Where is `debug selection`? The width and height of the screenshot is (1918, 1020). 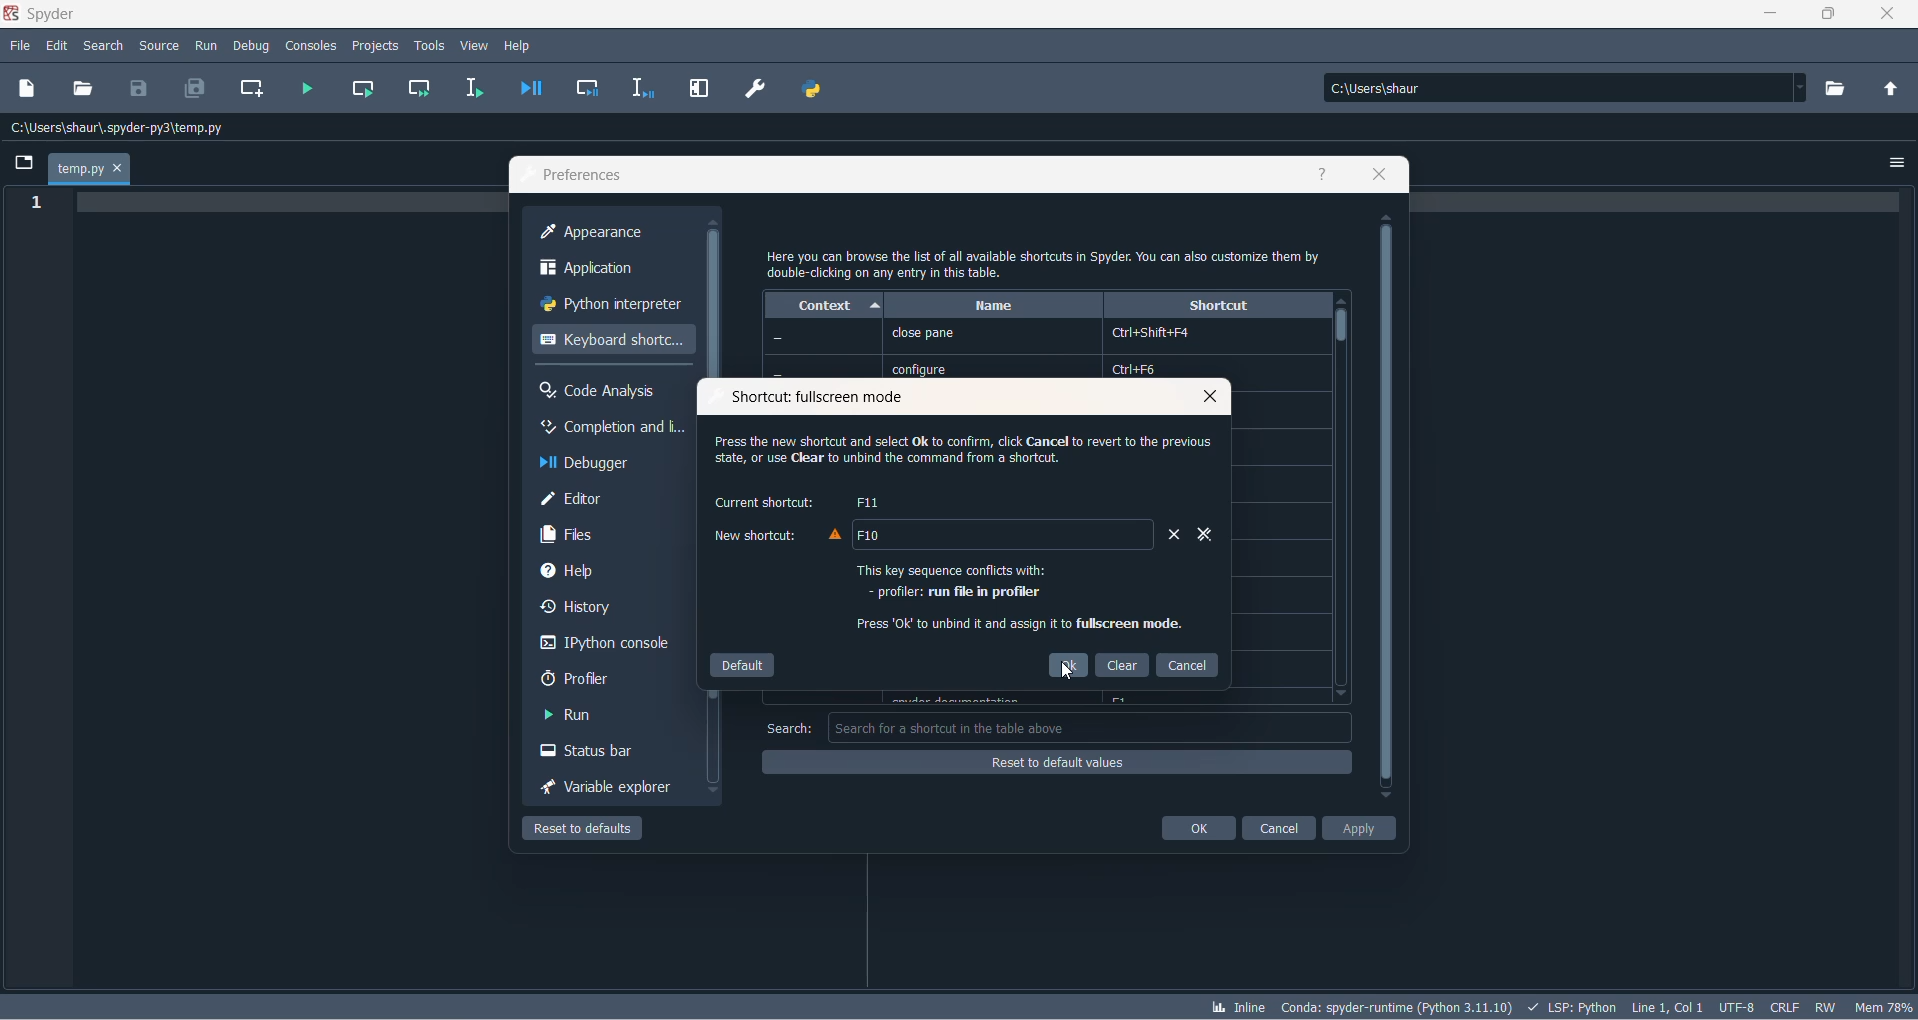
debug selection is located at coordinates (640, 90).